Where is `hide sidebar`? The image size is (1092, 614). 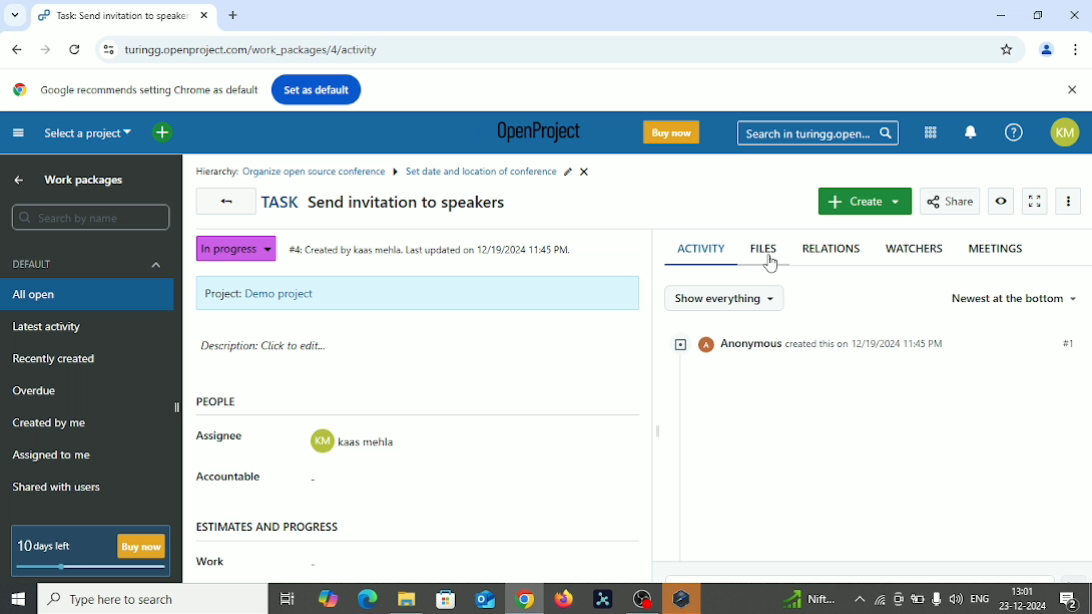
hide sidebar is located at coordinates (178, 406).